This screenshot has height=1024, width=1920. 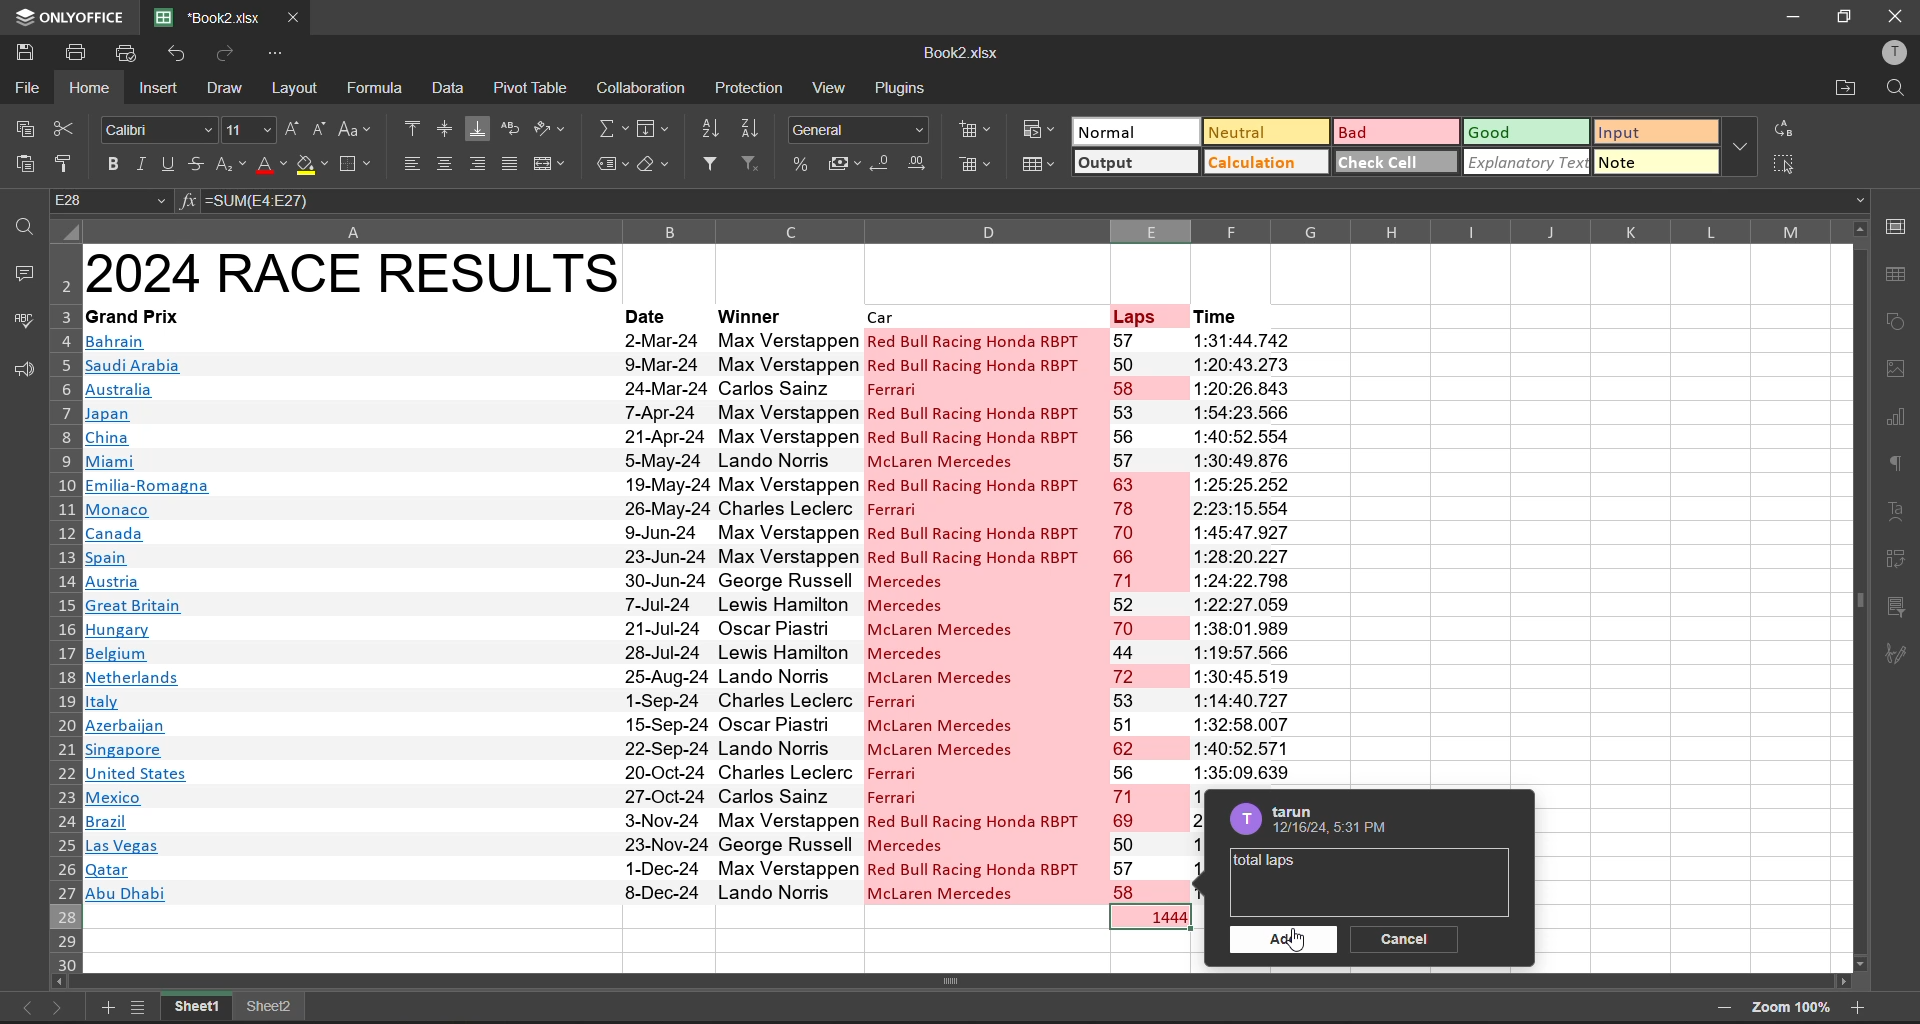 I want to click on decrement size, so click(x=316, y=130).